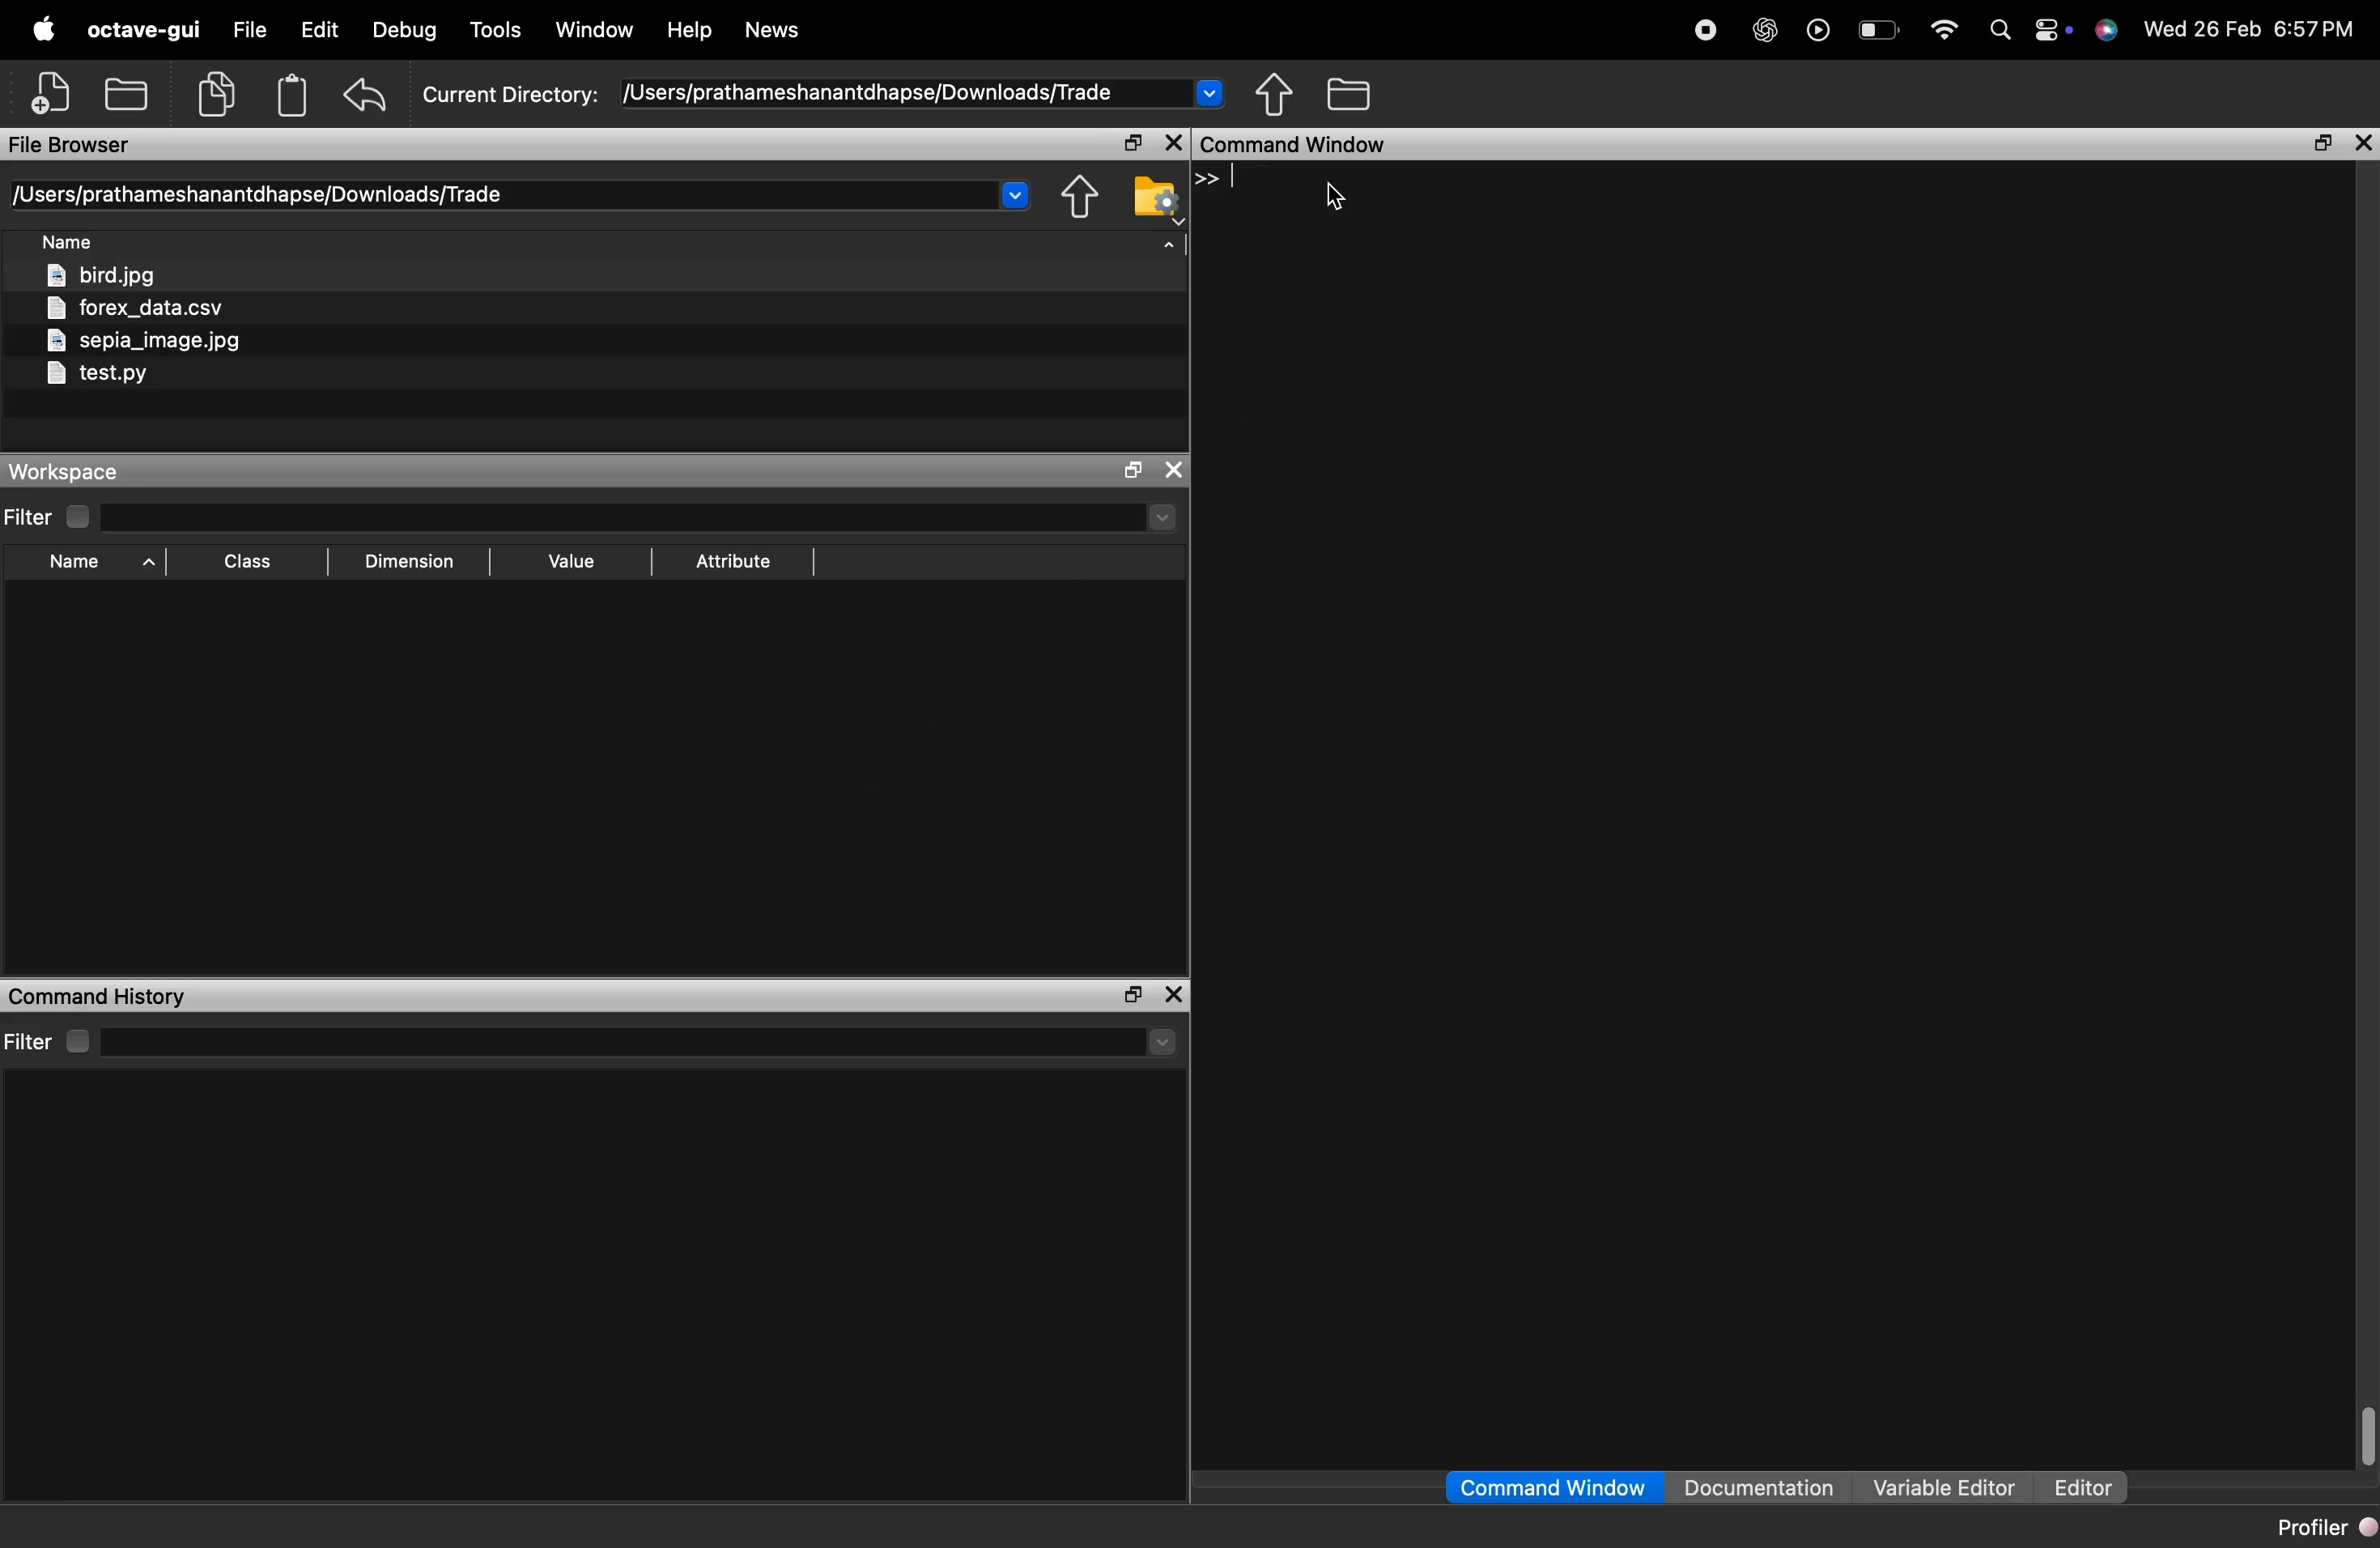 This screenshot has width=2380, height=1548. What do you see at coordinates (66, 242) in the screenshot?
I see `sort by file name` at bounding box center [66, 242].